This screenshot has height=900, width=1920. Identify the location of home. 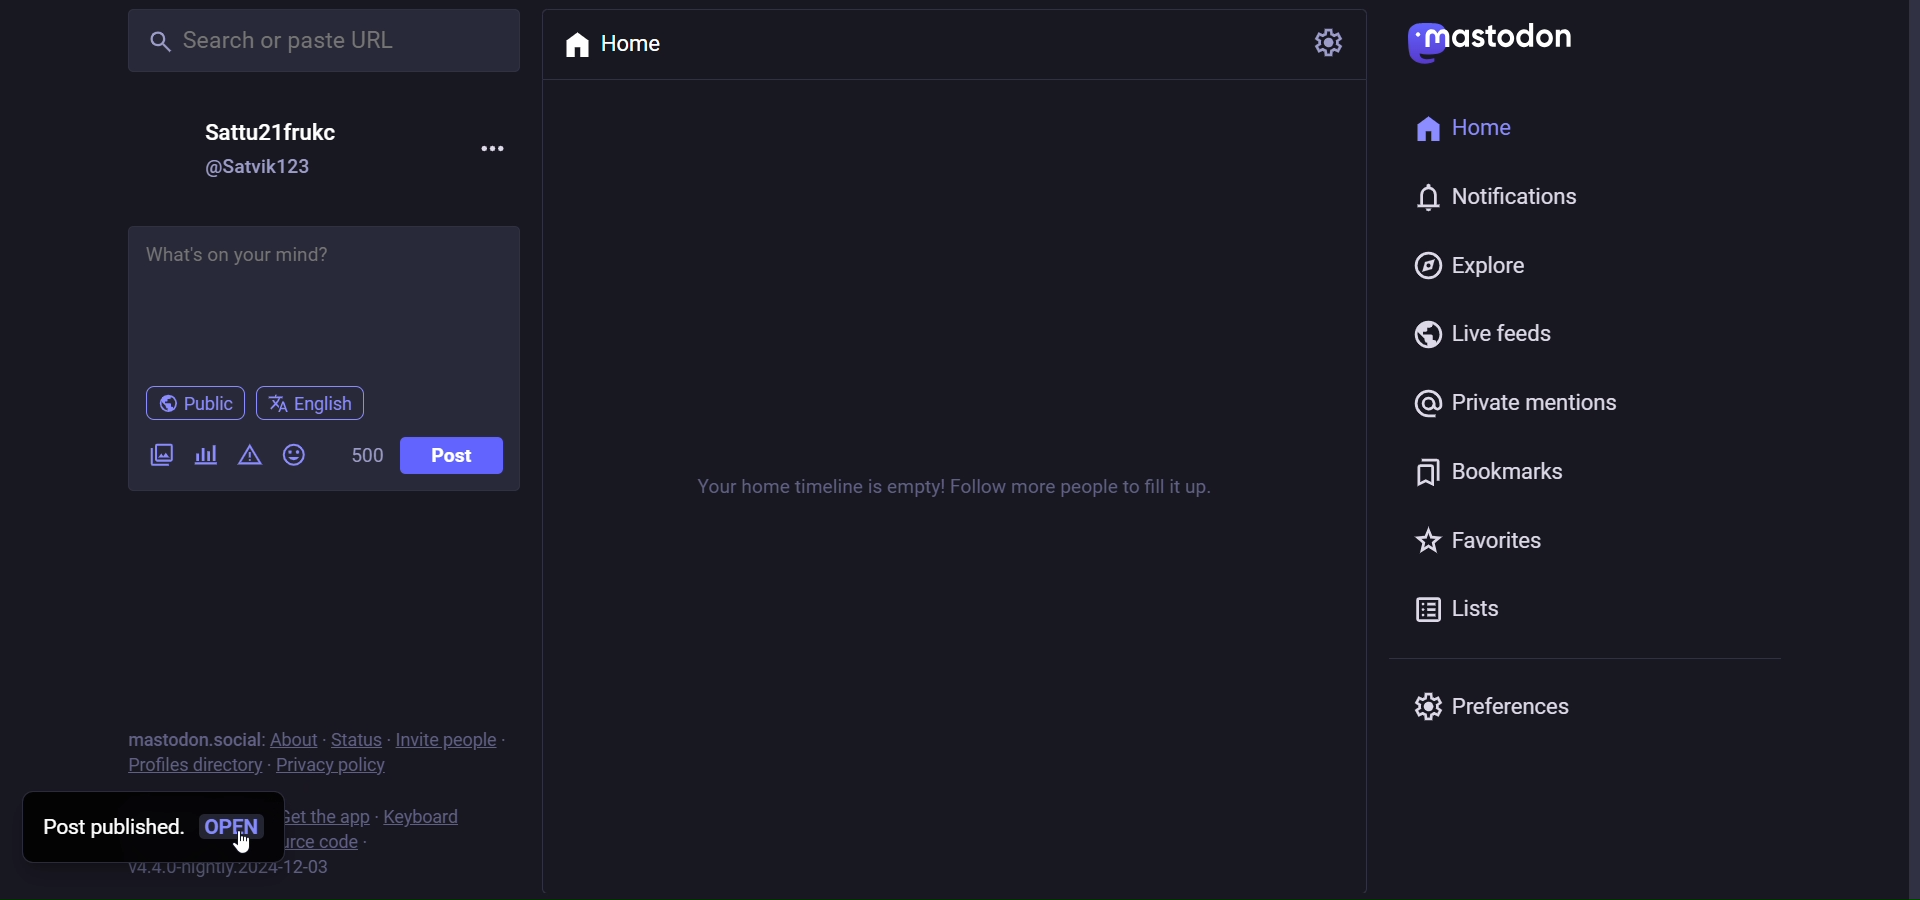
(622, 49).